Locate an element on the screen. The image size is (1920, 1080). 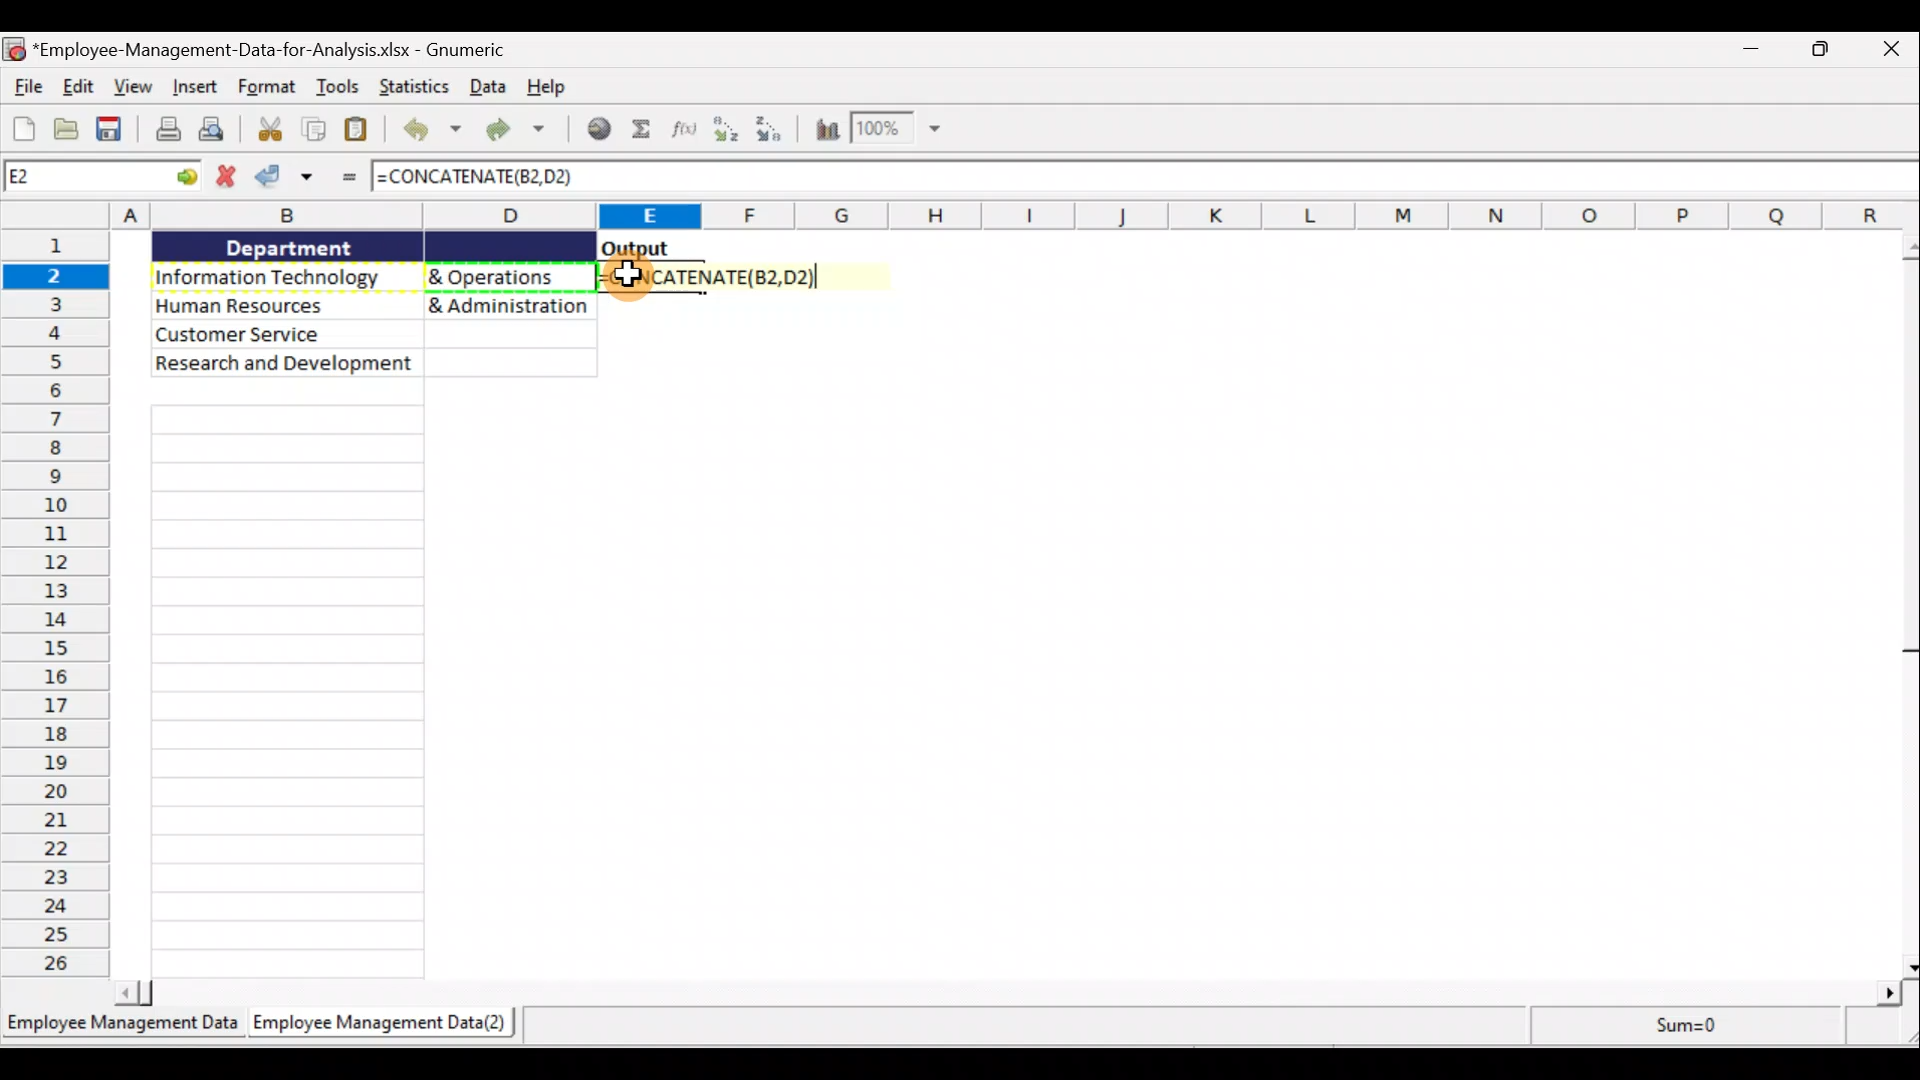
Zoom is located at coordinates (897, 130).